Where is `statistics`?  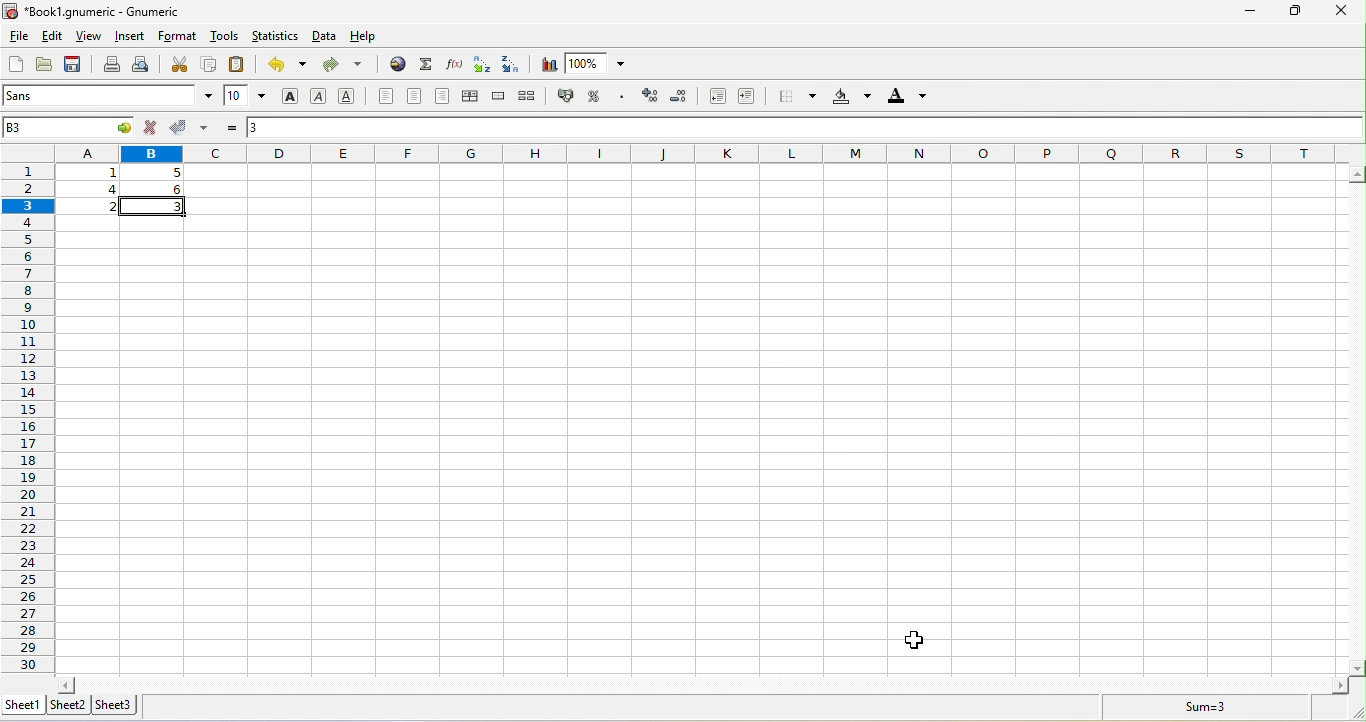 statistics is located at coordinates (275, 39).